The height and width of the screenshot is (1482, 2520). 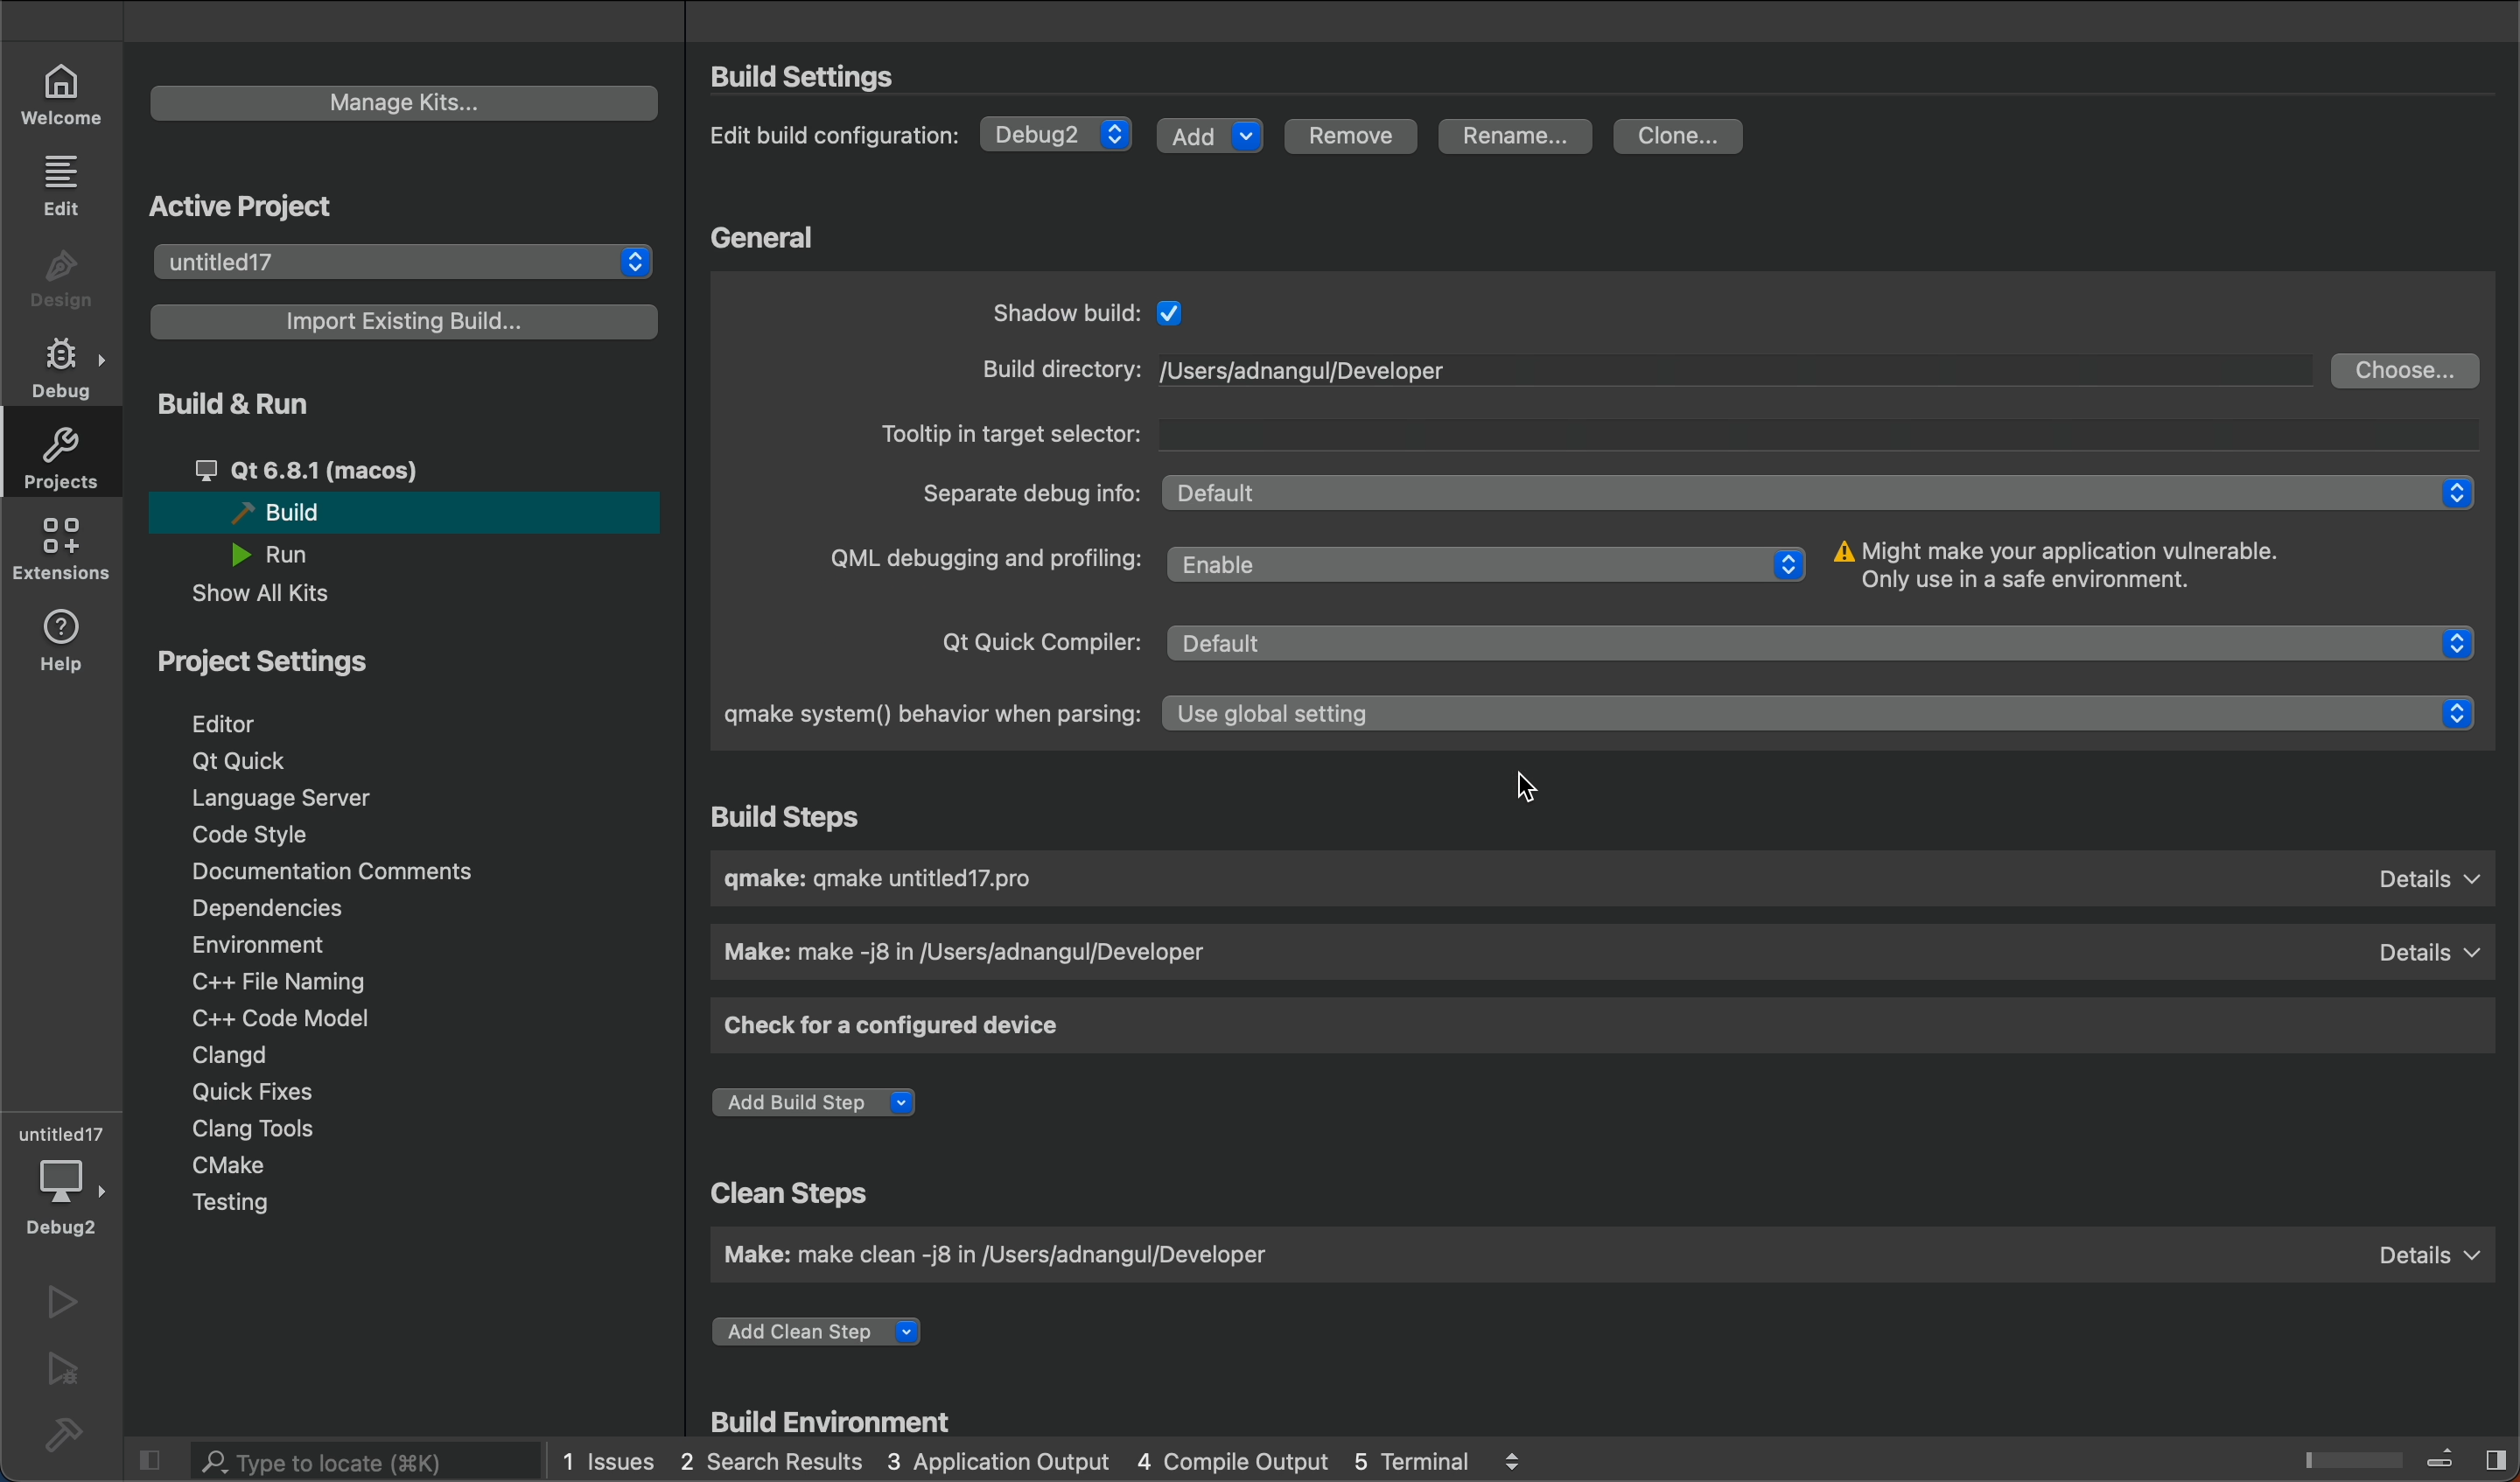 I want to click on qml debugging, so click(x=974, y=562).